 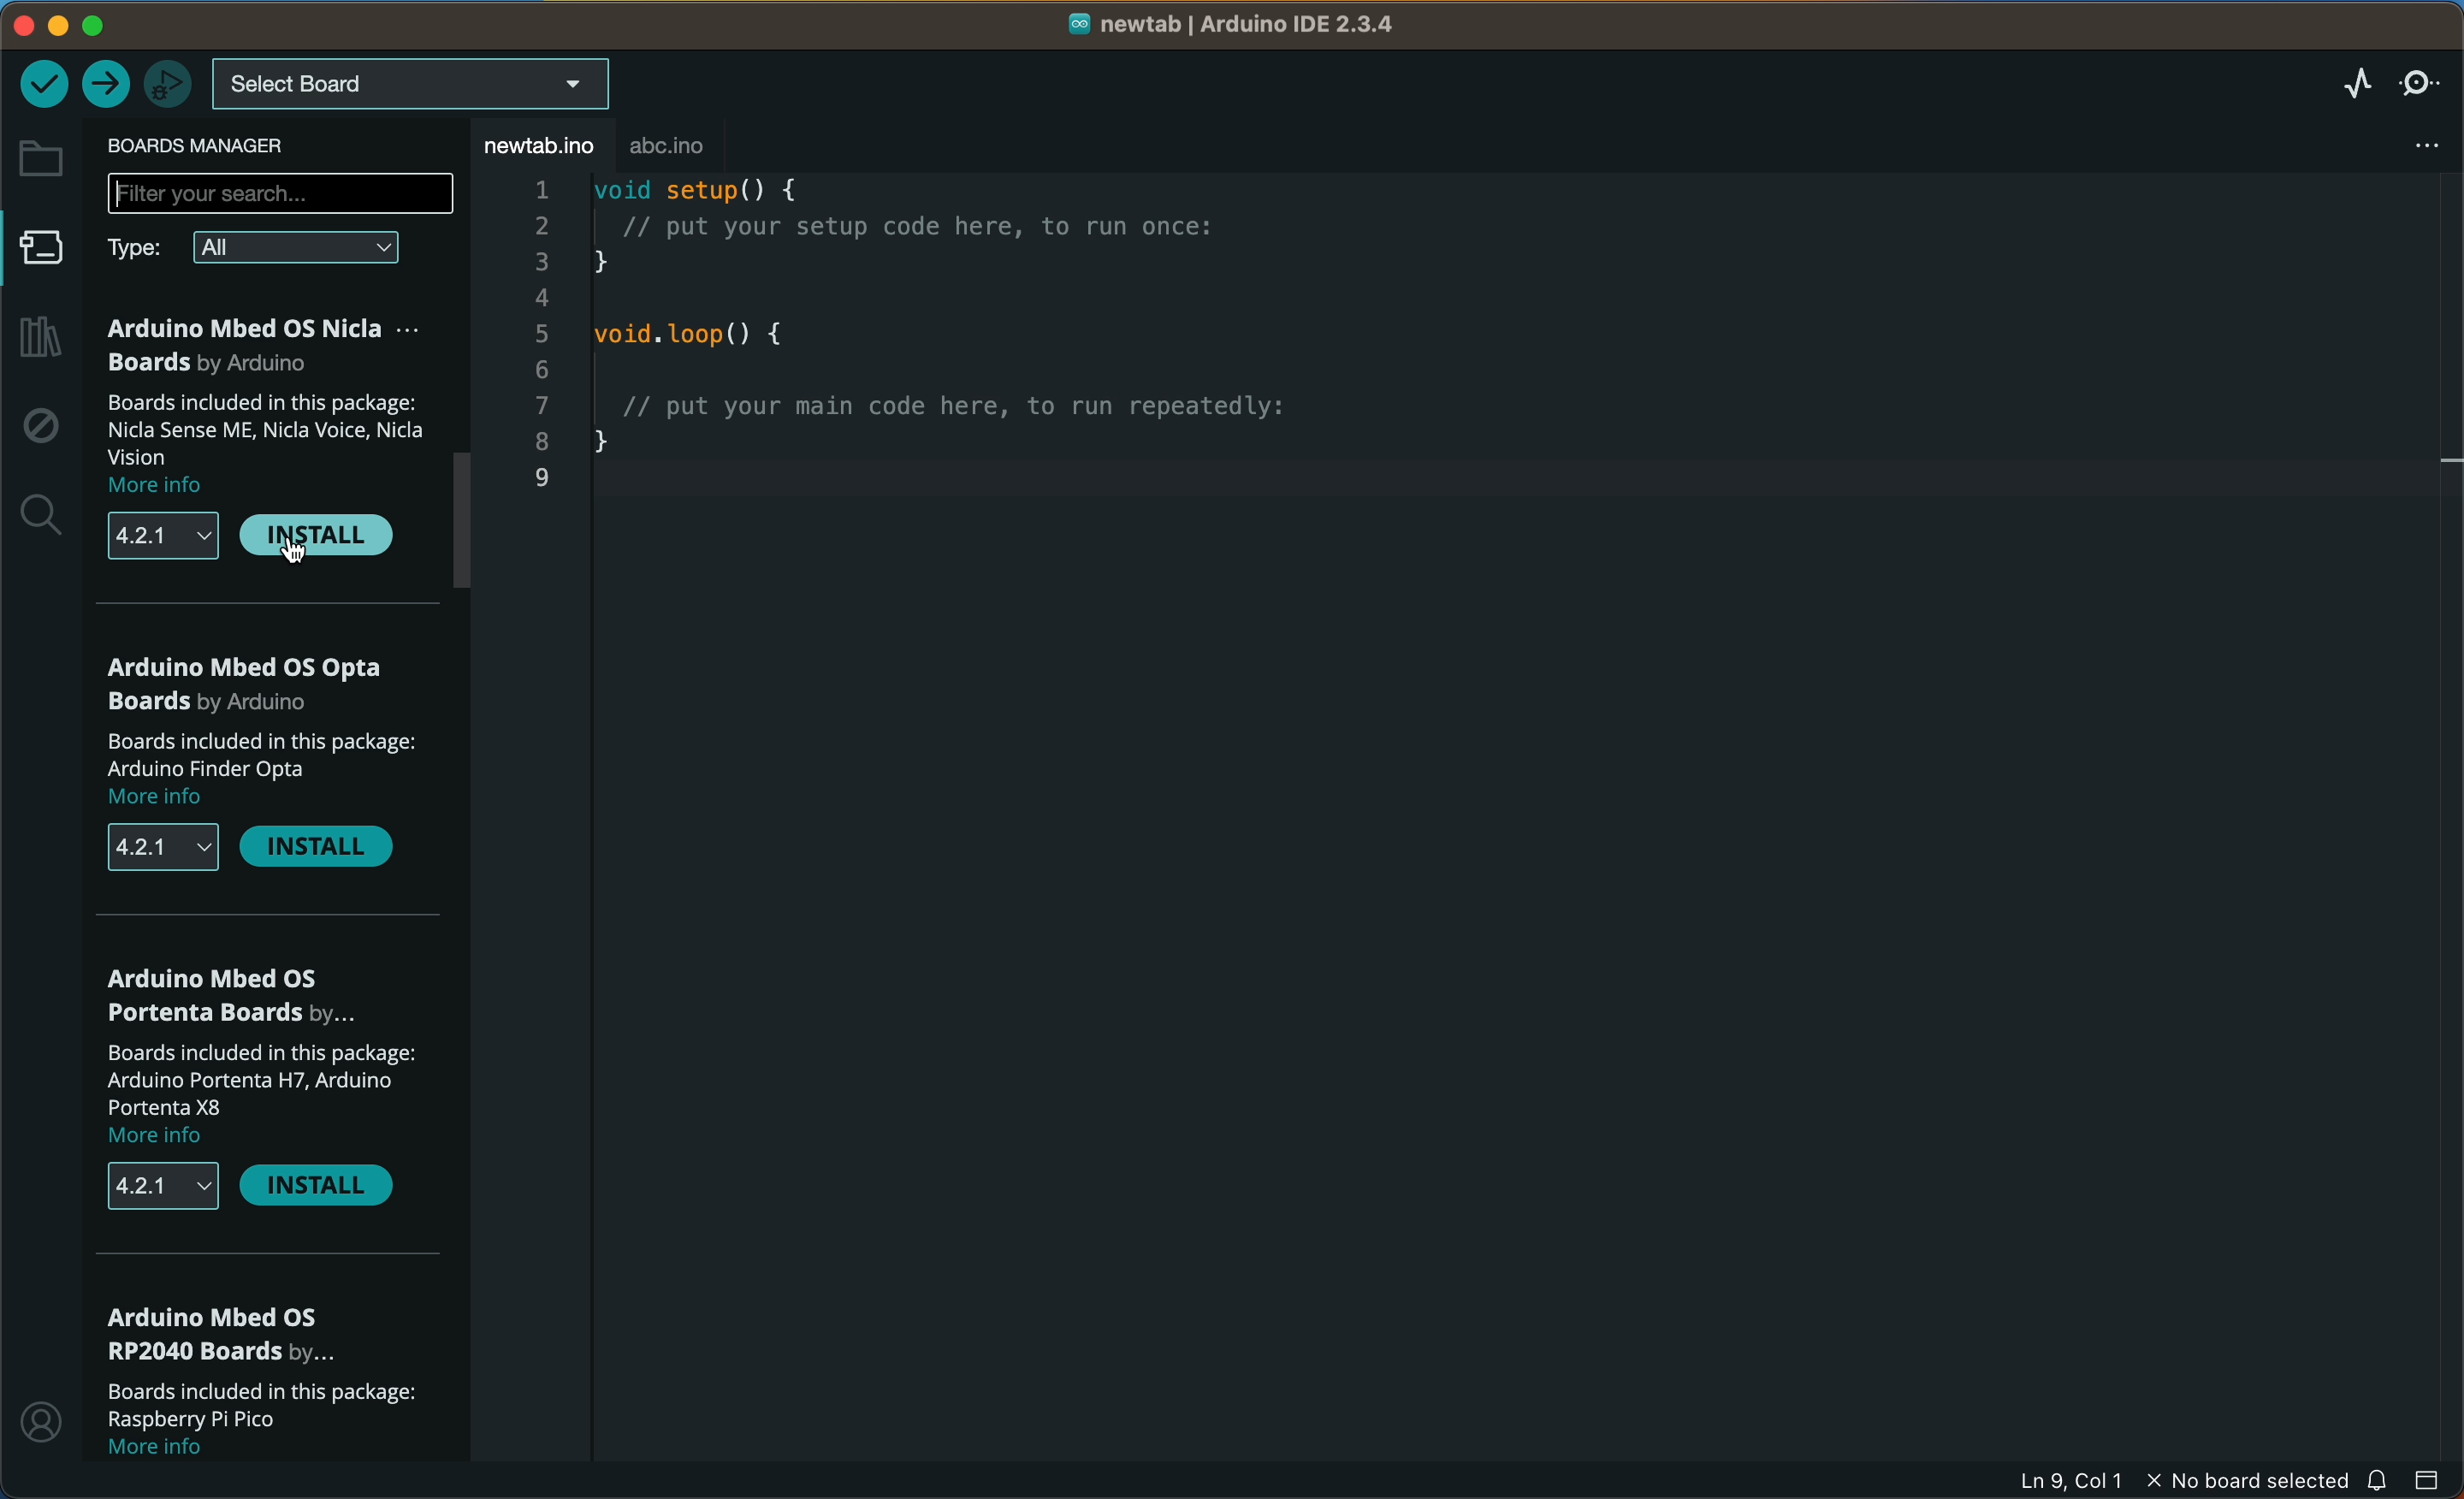 What do you see at coordinates (2352, 82) in the screenshot?
I see `serial plotter` at bounding box center [2352, 82].